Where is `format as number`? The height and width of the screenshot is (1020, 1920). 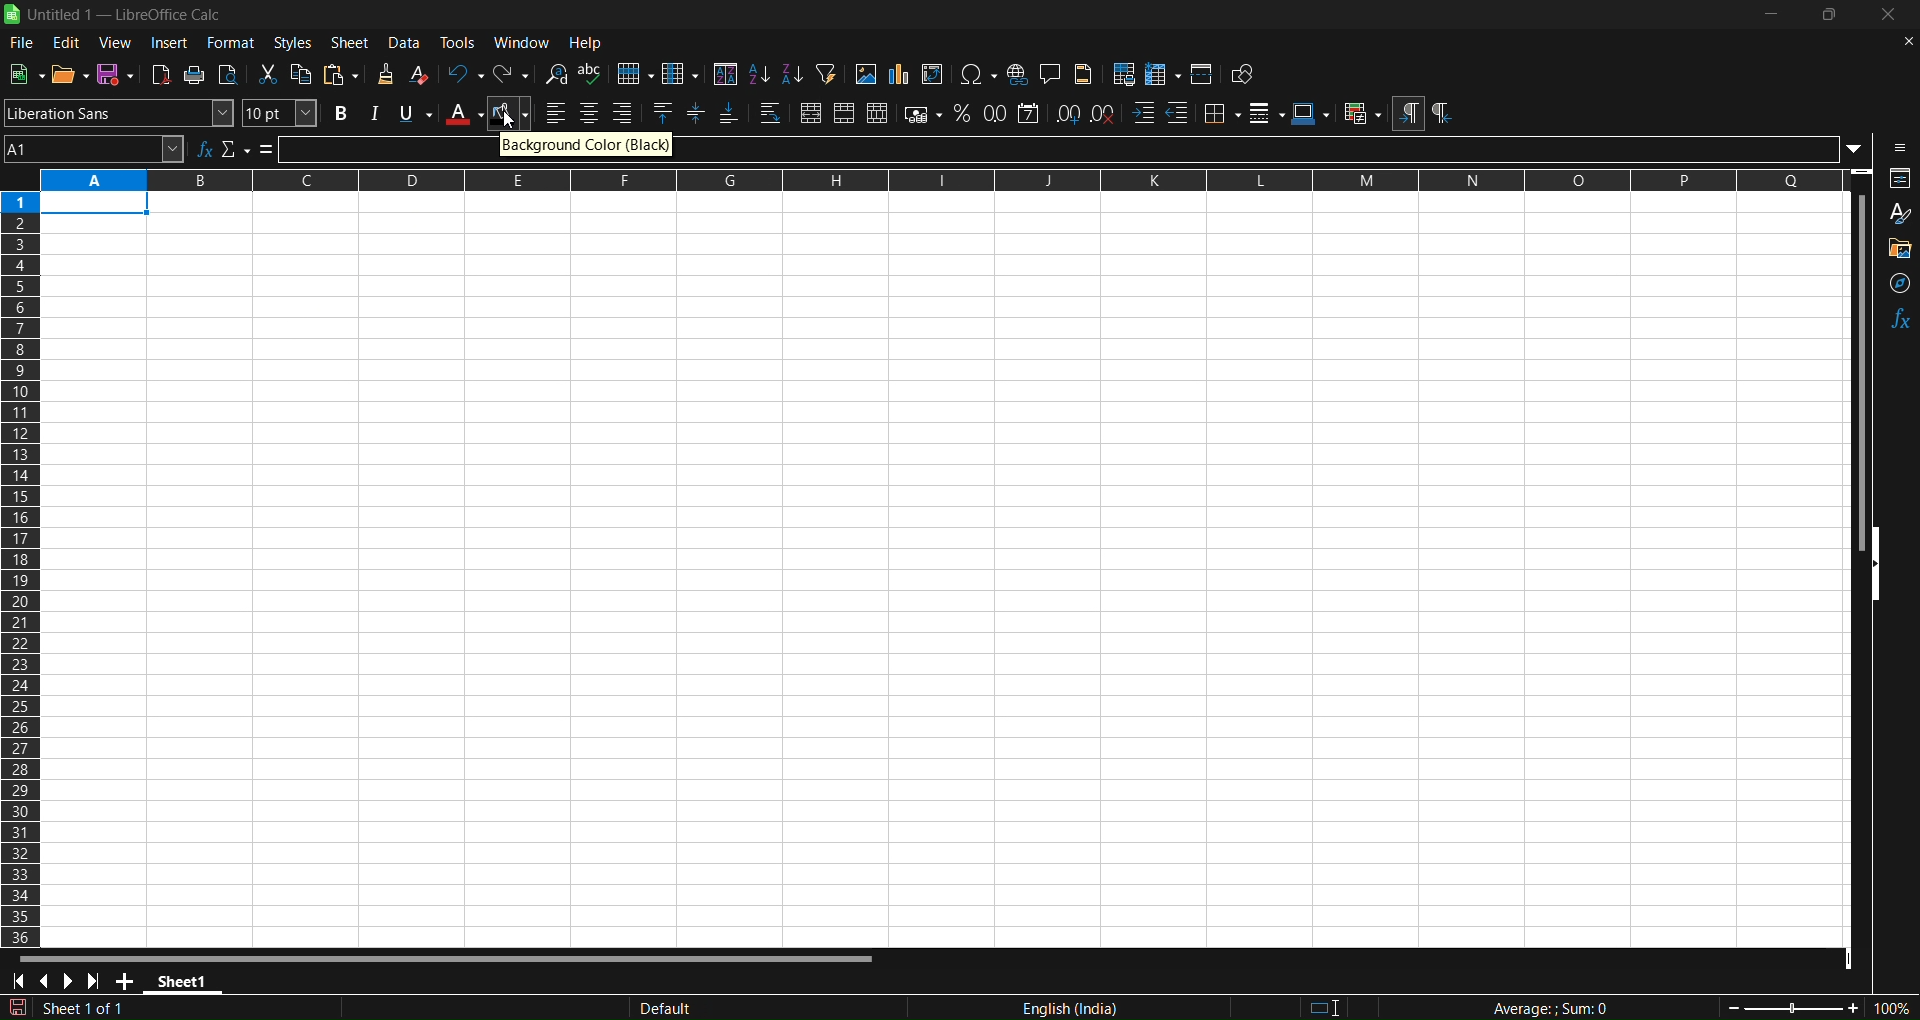 format as number is located at coordinates (997, 114).